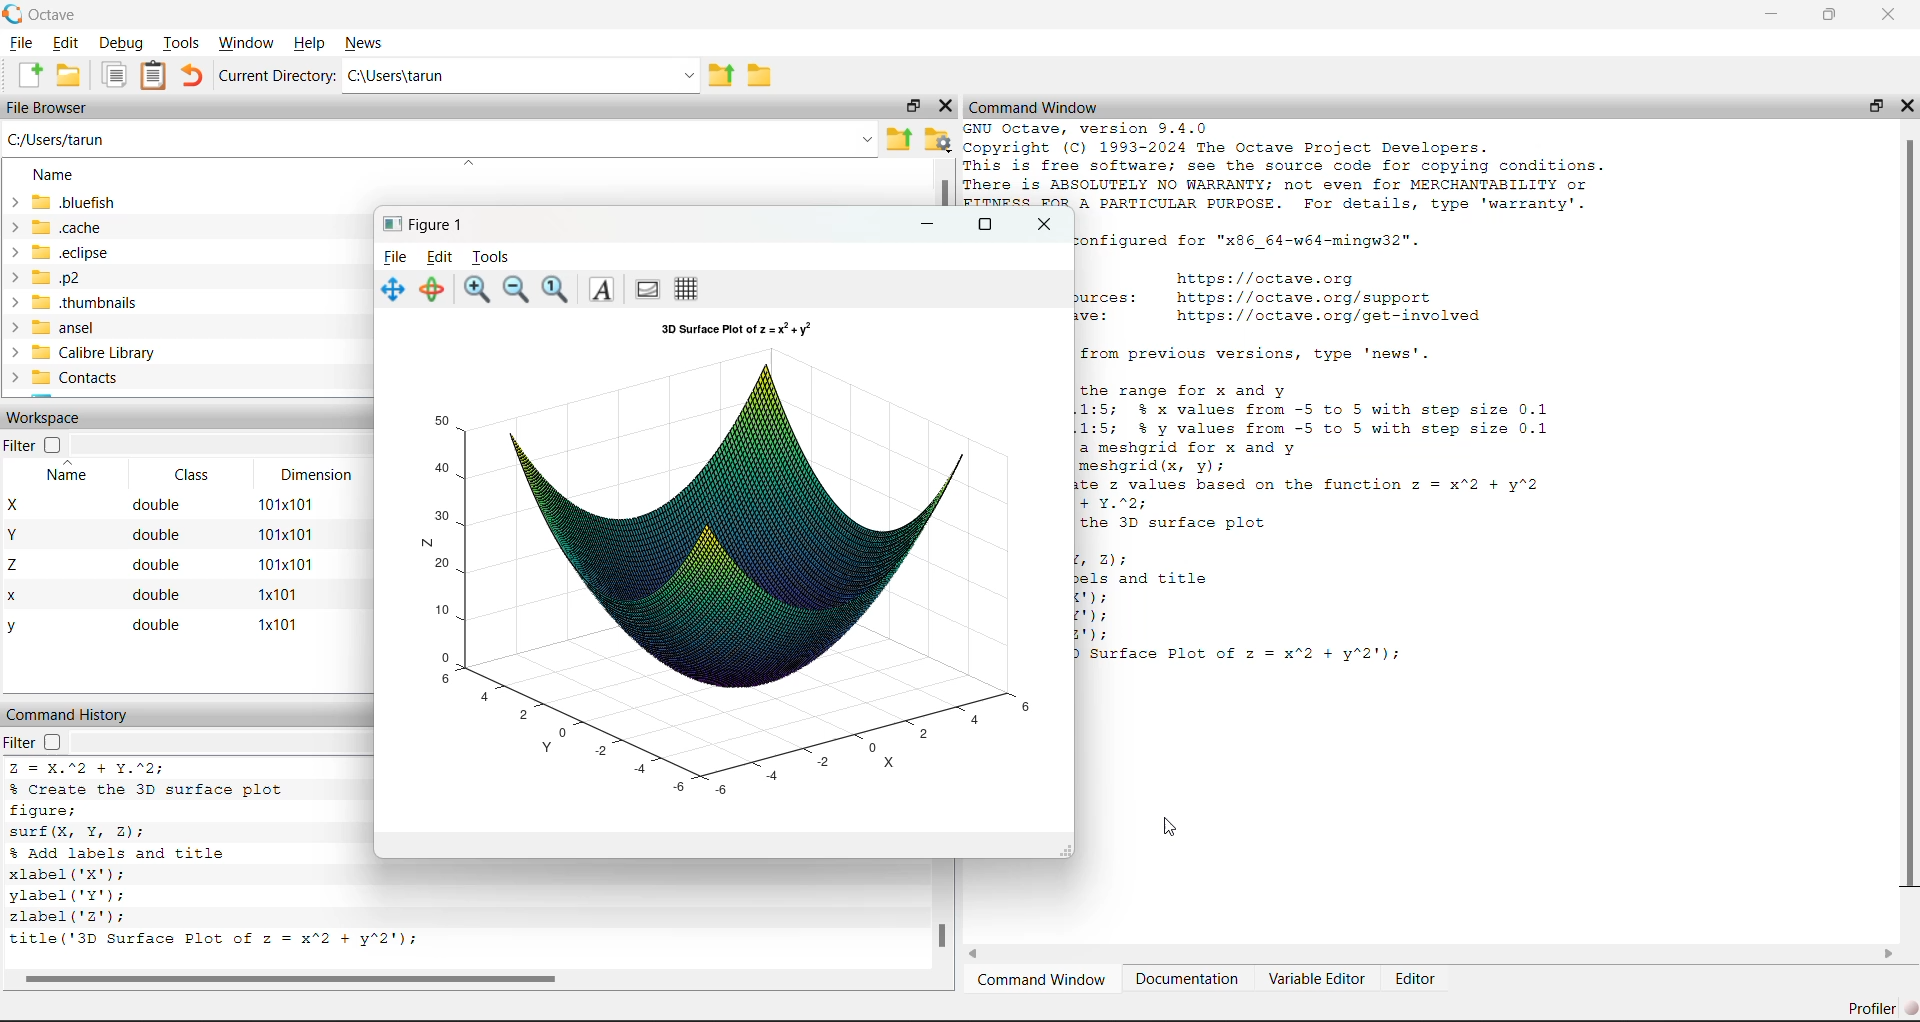 This screenshot has height=1022, width=1920. Describe the element at coordinates (1907, 107) in the screenshot. I see `Close` at that location.